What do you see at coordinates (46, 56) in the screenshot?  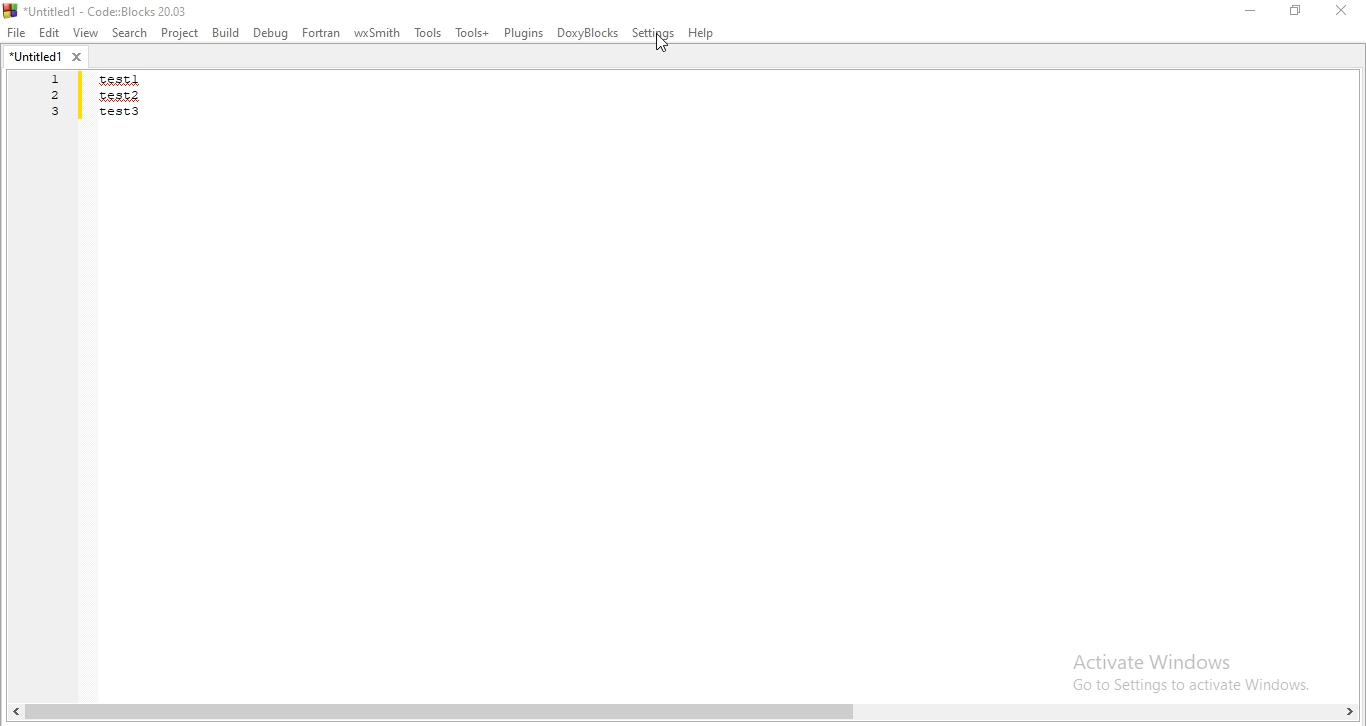 I see `untitled` at bounding box center [46, 56].